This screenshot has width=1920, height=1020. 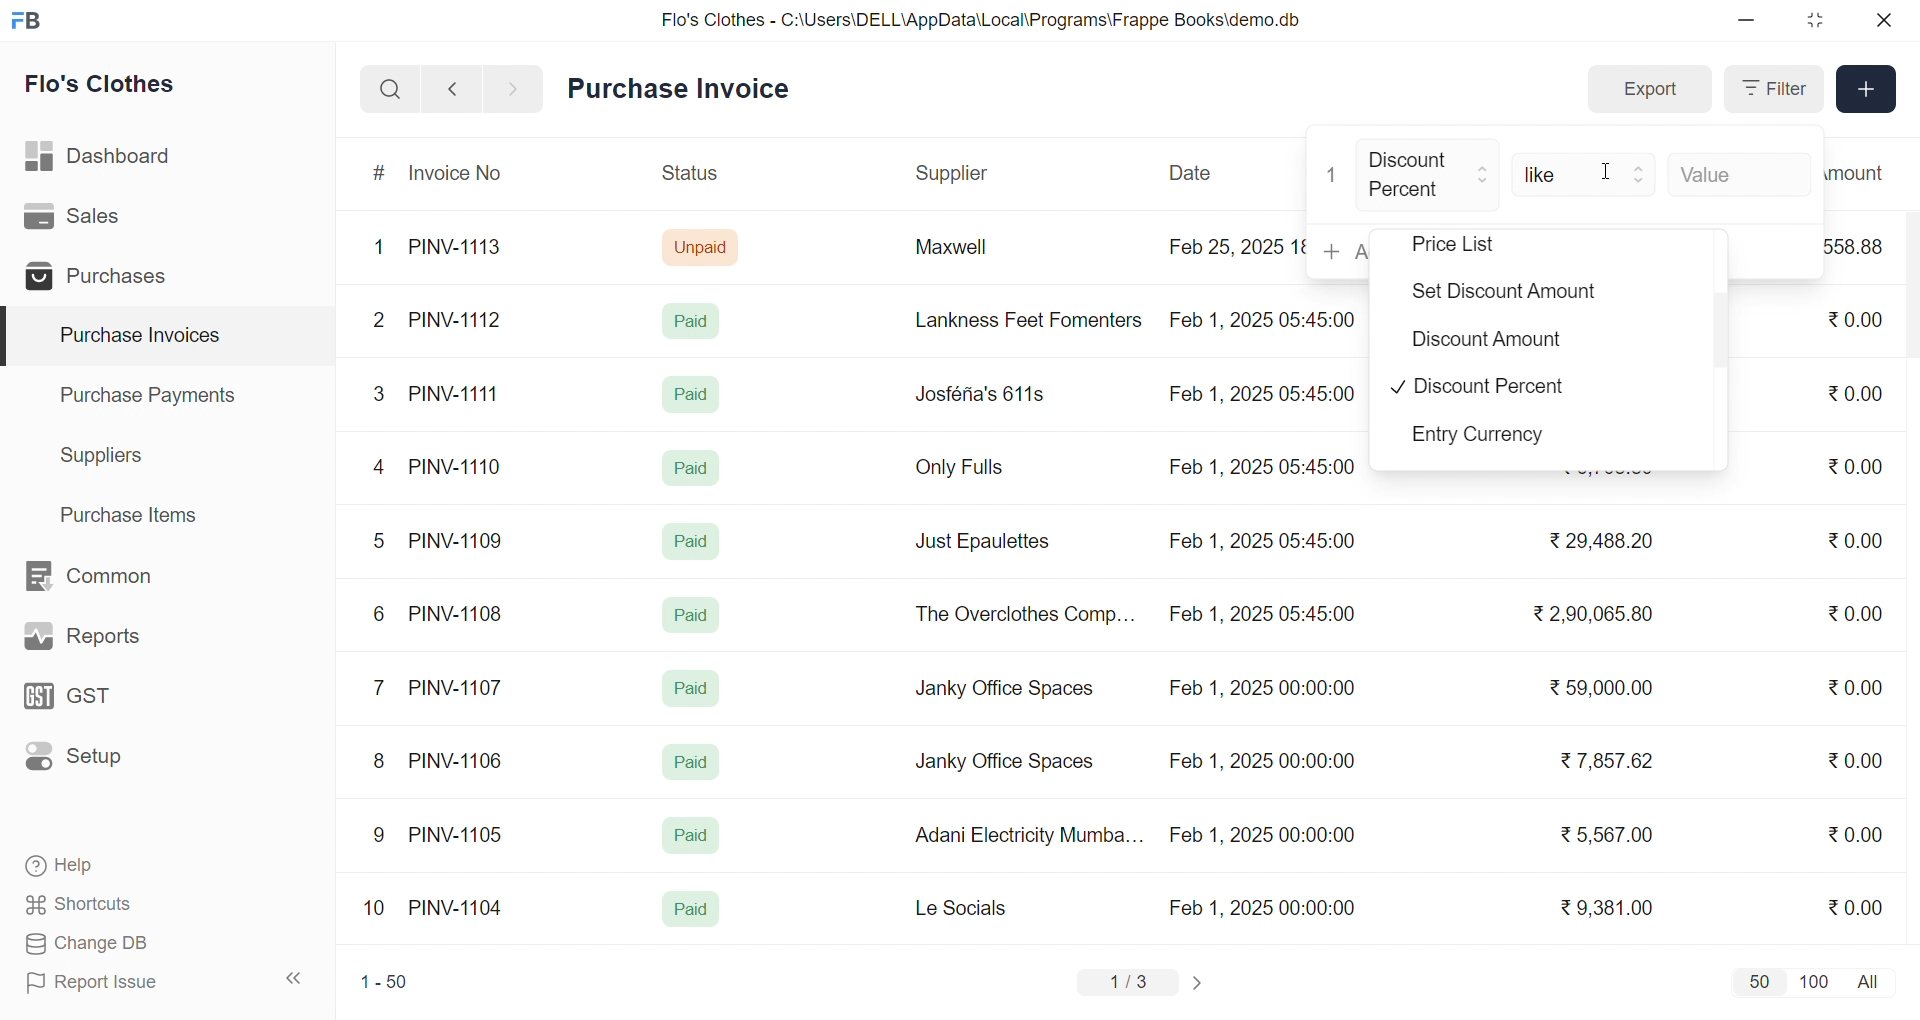 What do you see at coordinates (1856, 833) in the screenshot?
I see `₹0.00` at bounding box center [1856, 833].